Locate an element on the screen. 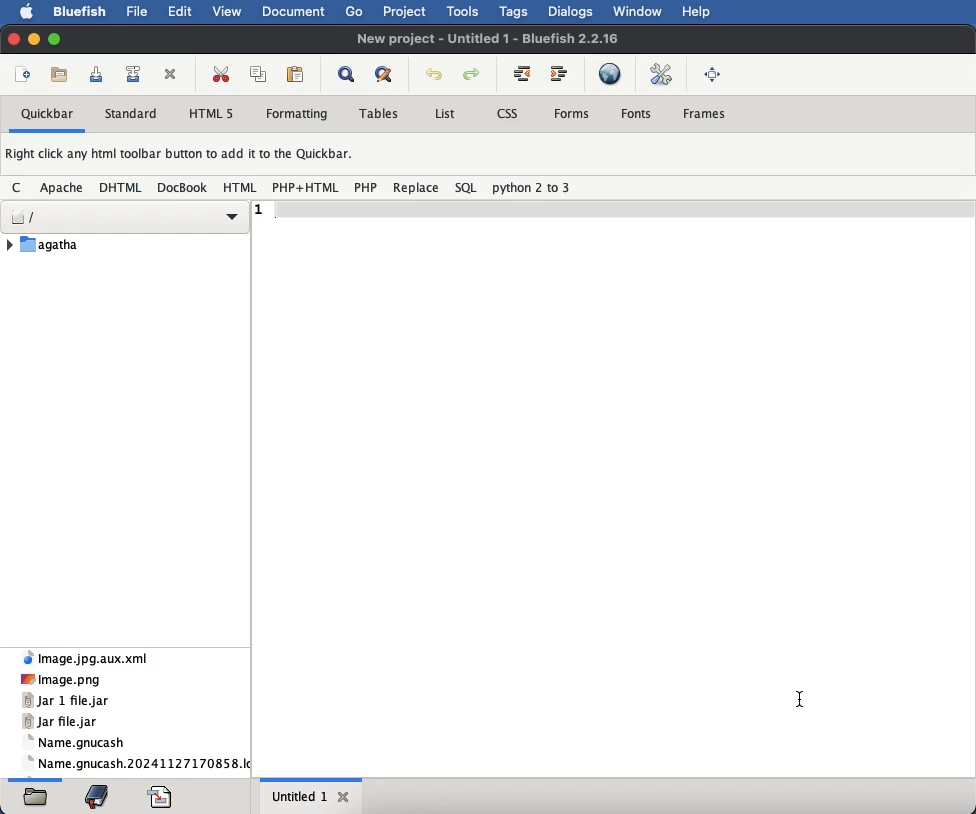 Image resolution: width=976 pixels, height=814 pixels. Name.gnucash is located at coordinates (89, 740).